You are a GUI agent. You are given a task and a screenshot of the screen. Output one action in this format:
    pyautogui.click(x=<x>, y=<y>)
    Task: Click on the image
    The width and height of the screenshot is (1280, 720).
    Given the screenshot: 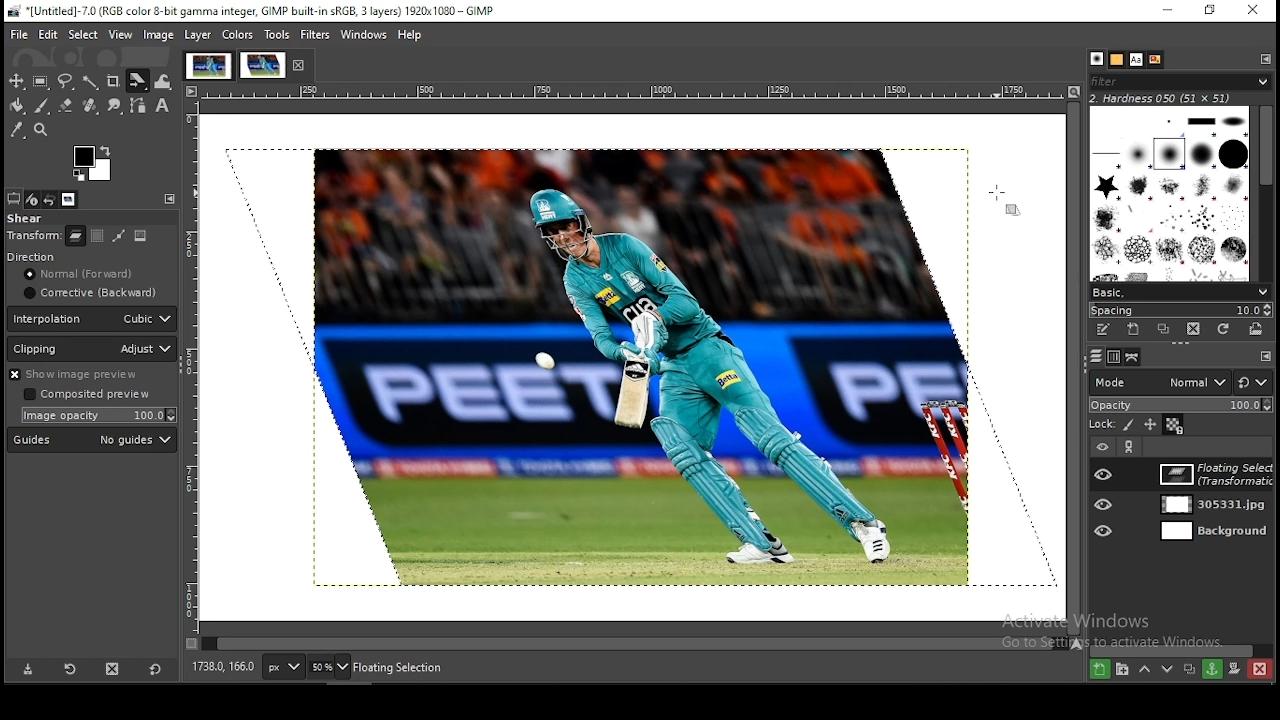 What is the action you would take?
    pyautogui.click(x=140, y=235)
    